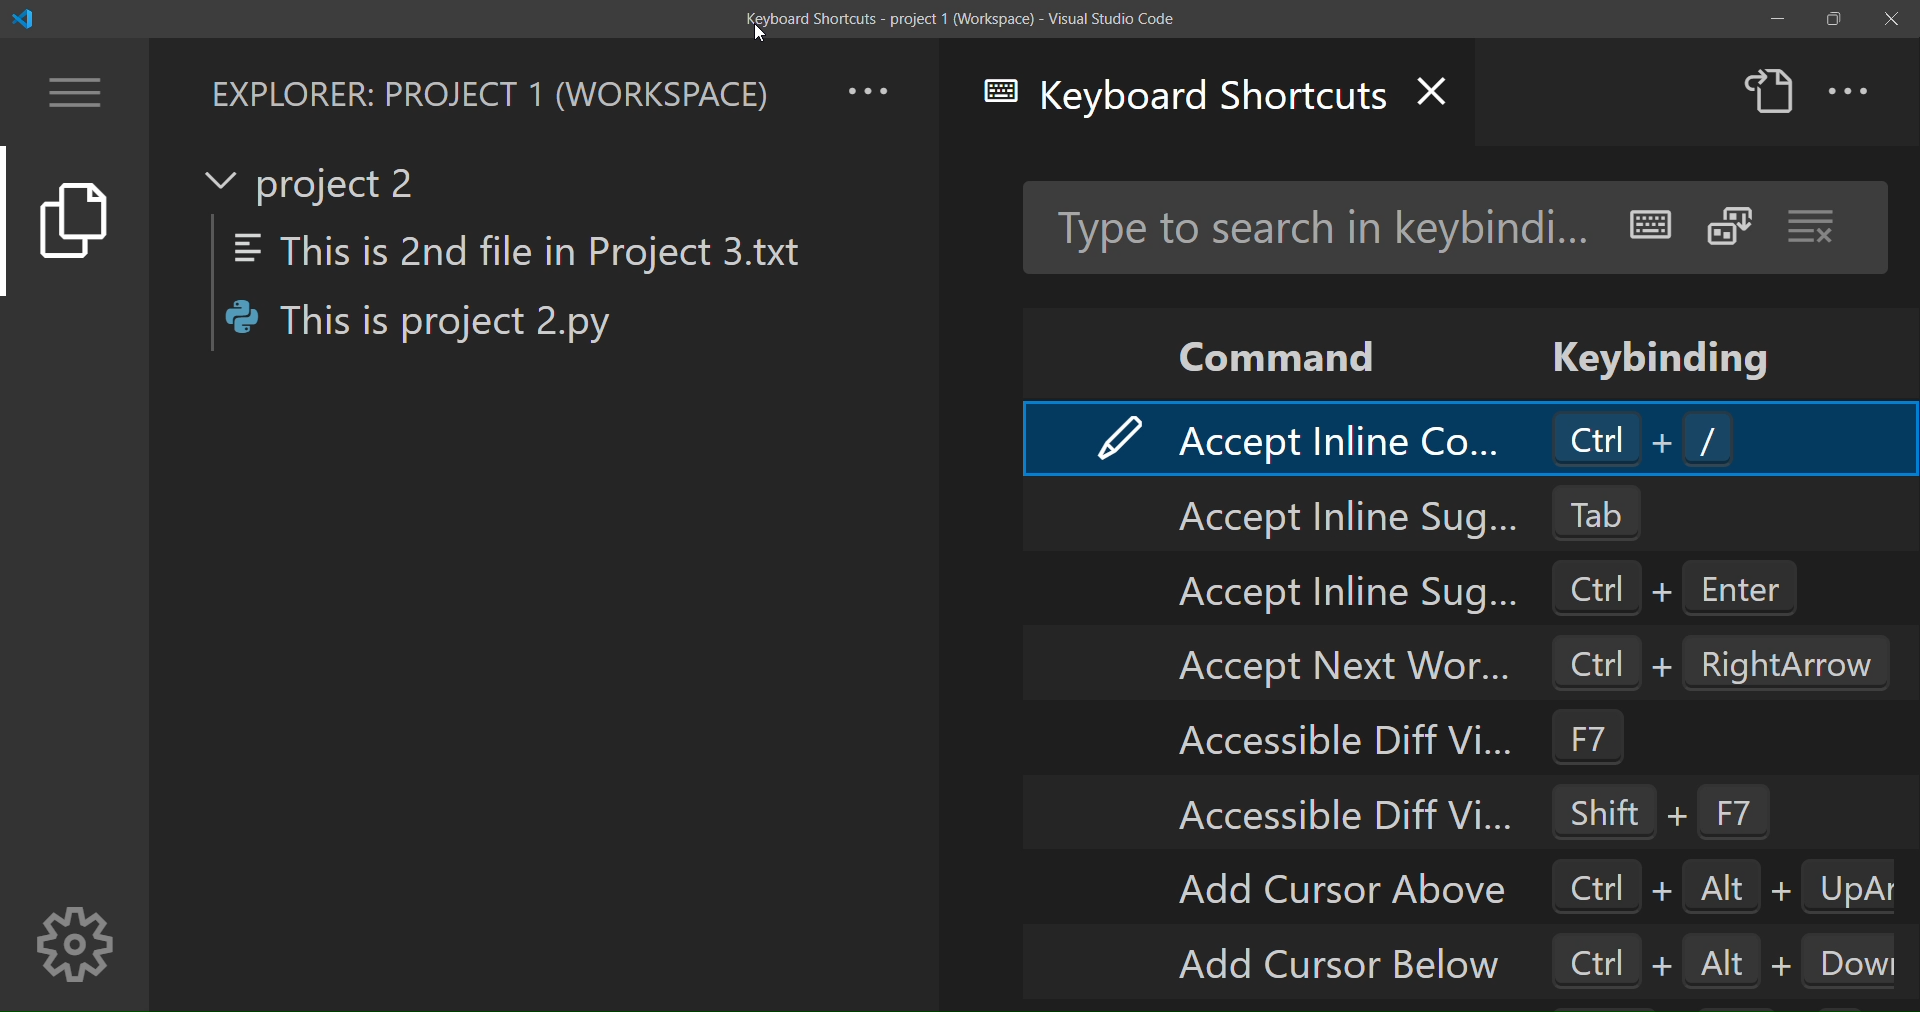 The height and width of the screenshot is (1012, 1920). I want to click on add cursor above, so click(1342, 887).